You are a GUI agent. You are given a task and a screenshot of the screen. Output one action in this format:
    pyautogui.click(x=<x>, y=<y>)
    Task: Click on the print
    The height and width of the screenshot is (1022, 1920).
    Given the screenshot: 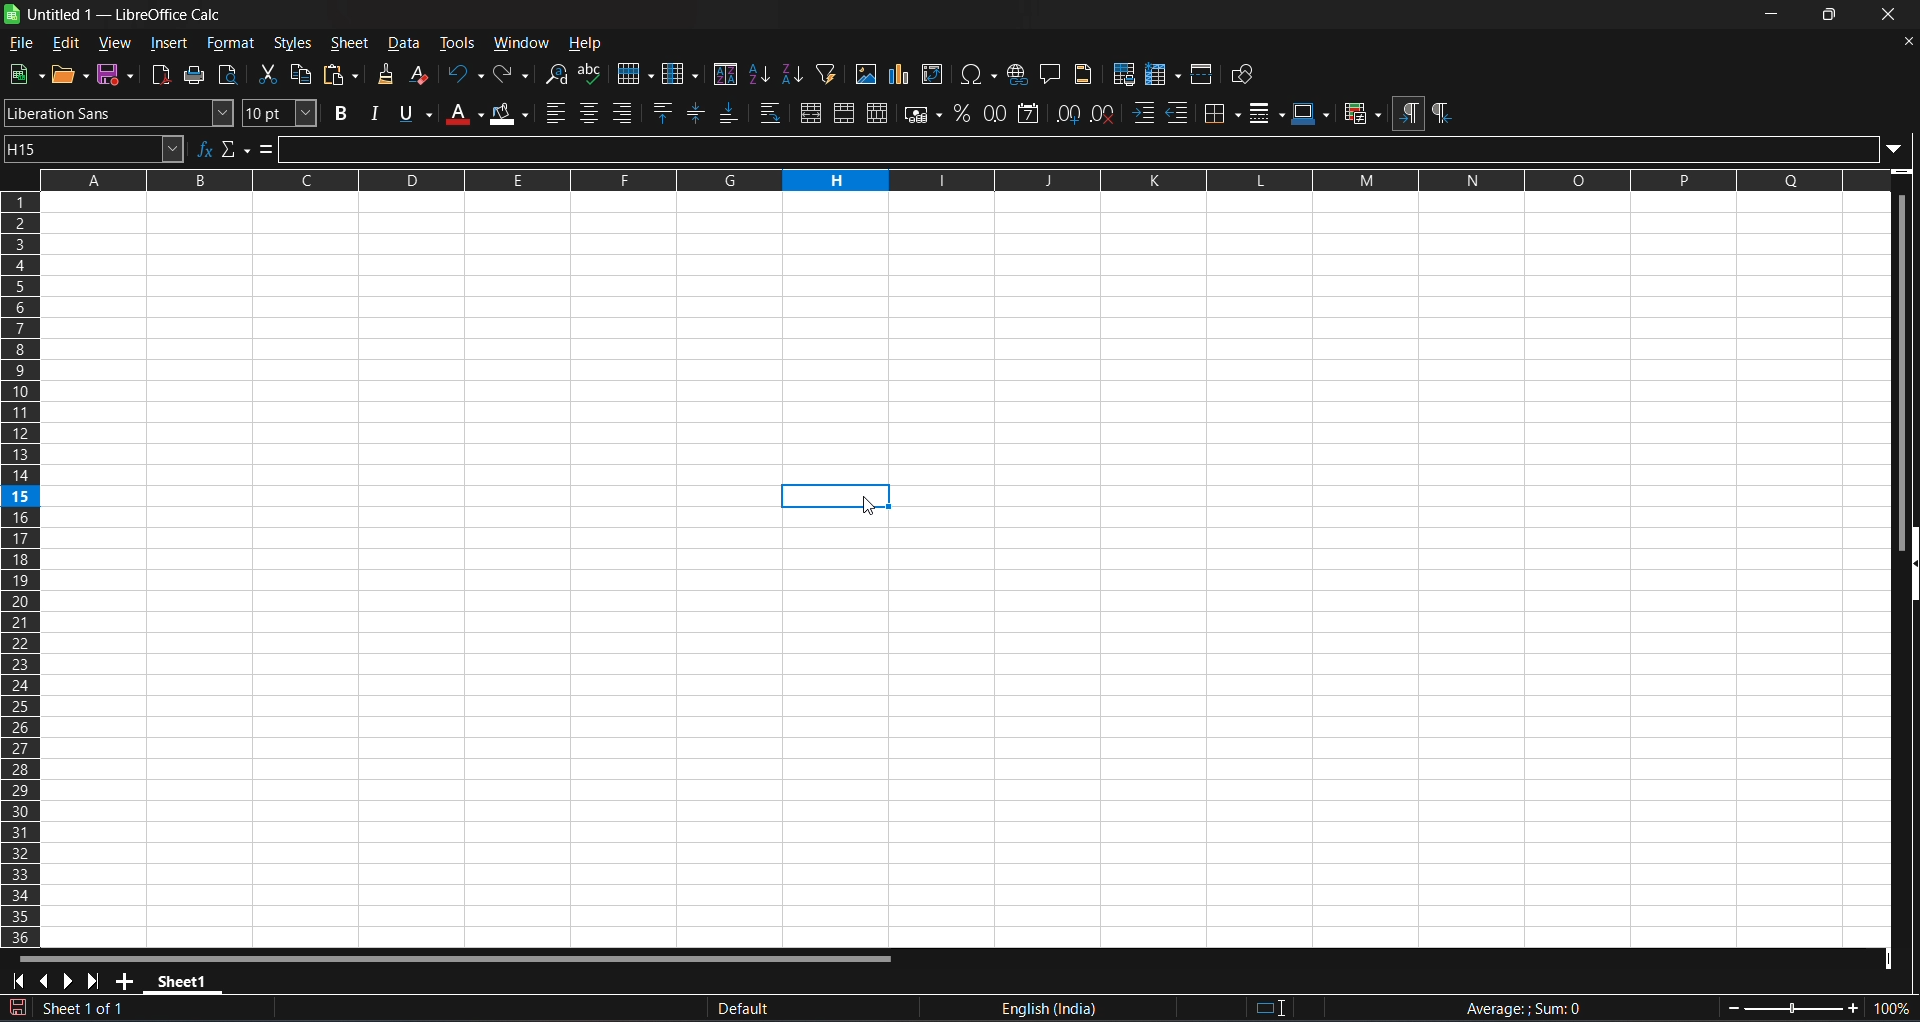 What is the action you would take?
    pyautogui.click(x=196, y=75)
    